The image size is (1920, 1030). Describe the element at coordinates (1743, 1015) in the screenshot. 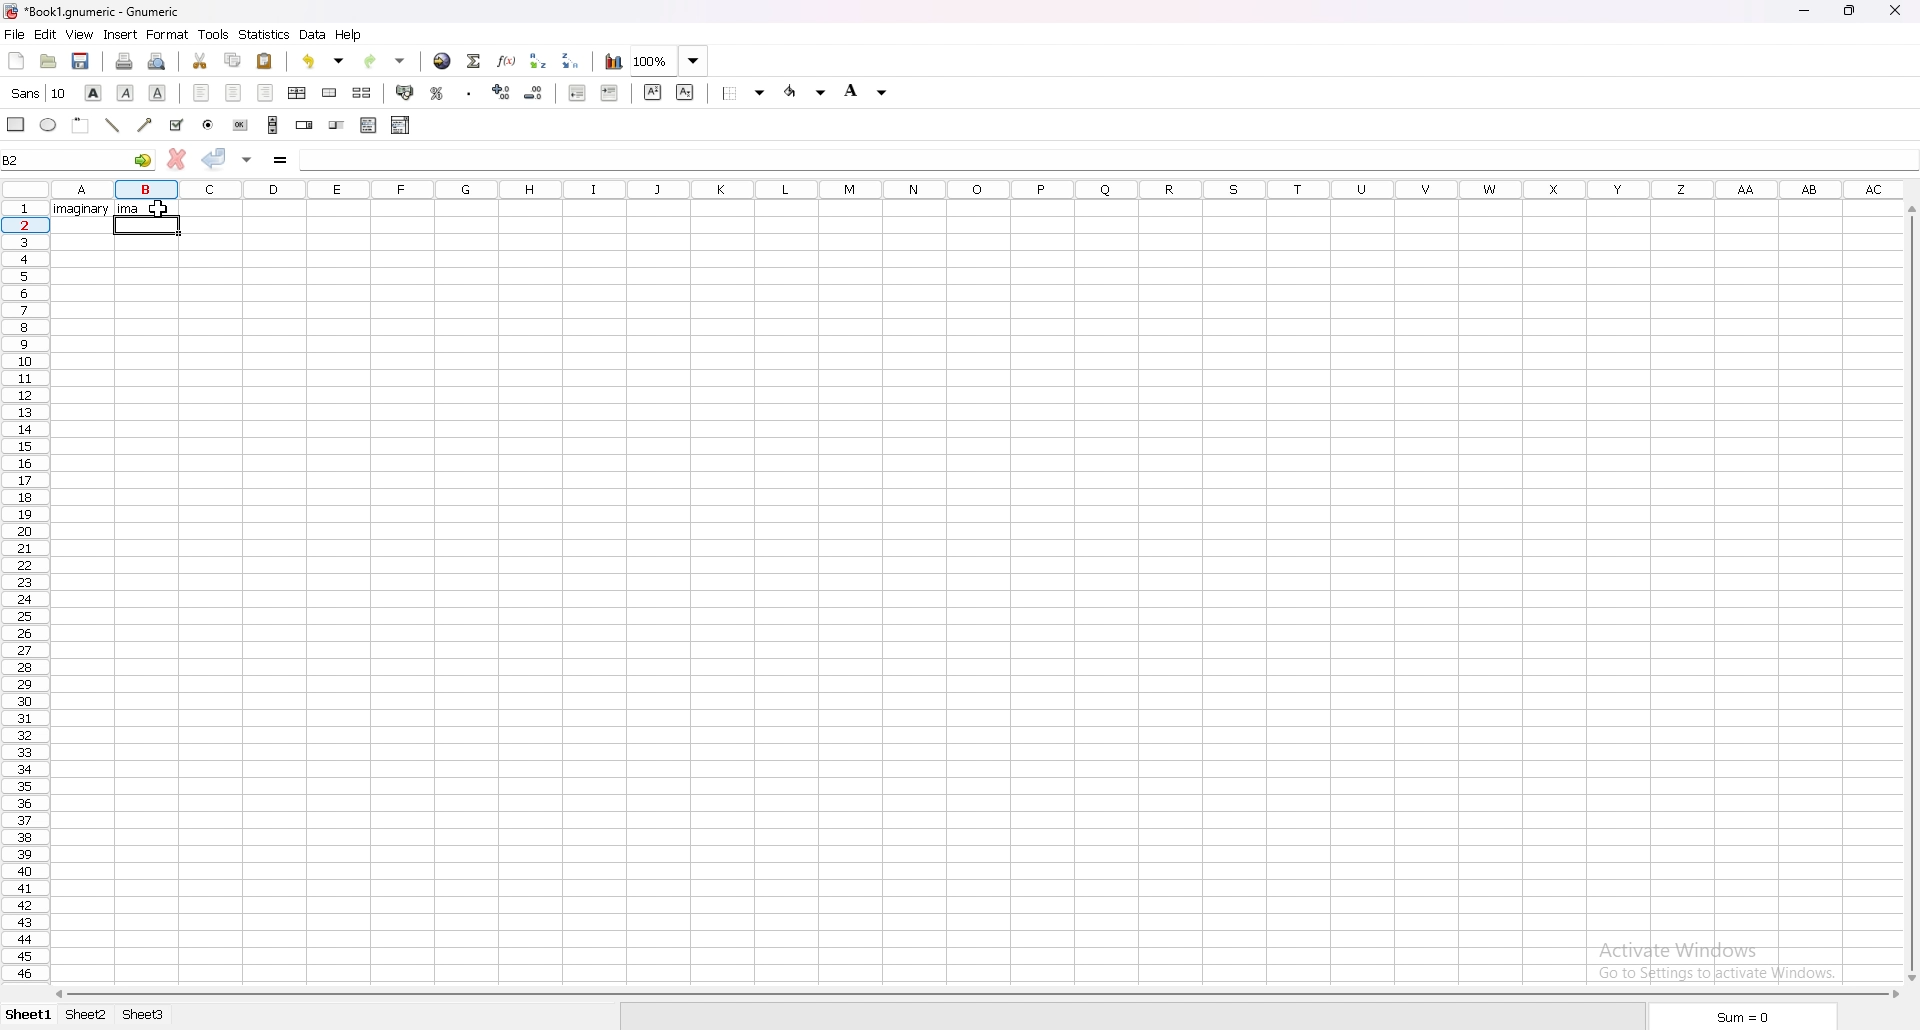

I see `sum` at that location.